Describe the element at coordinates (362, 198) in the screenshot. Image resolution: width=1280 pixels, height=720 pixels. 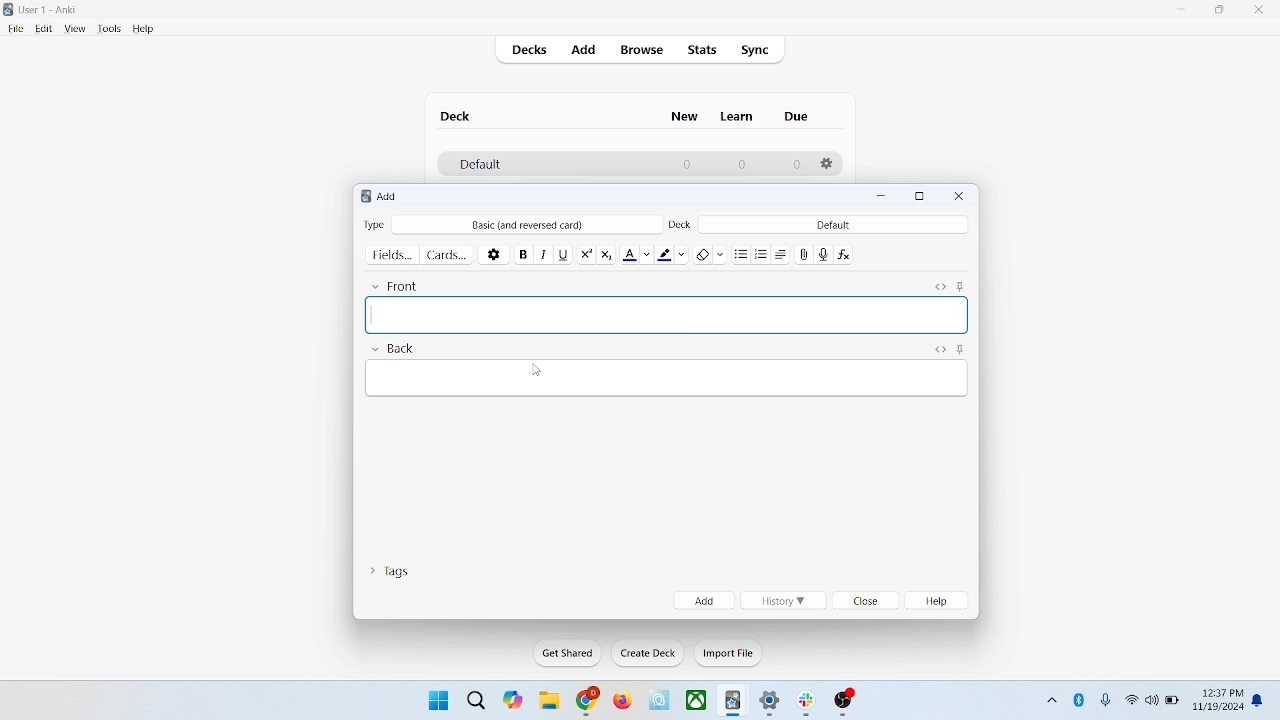
I see `logo` at that location.